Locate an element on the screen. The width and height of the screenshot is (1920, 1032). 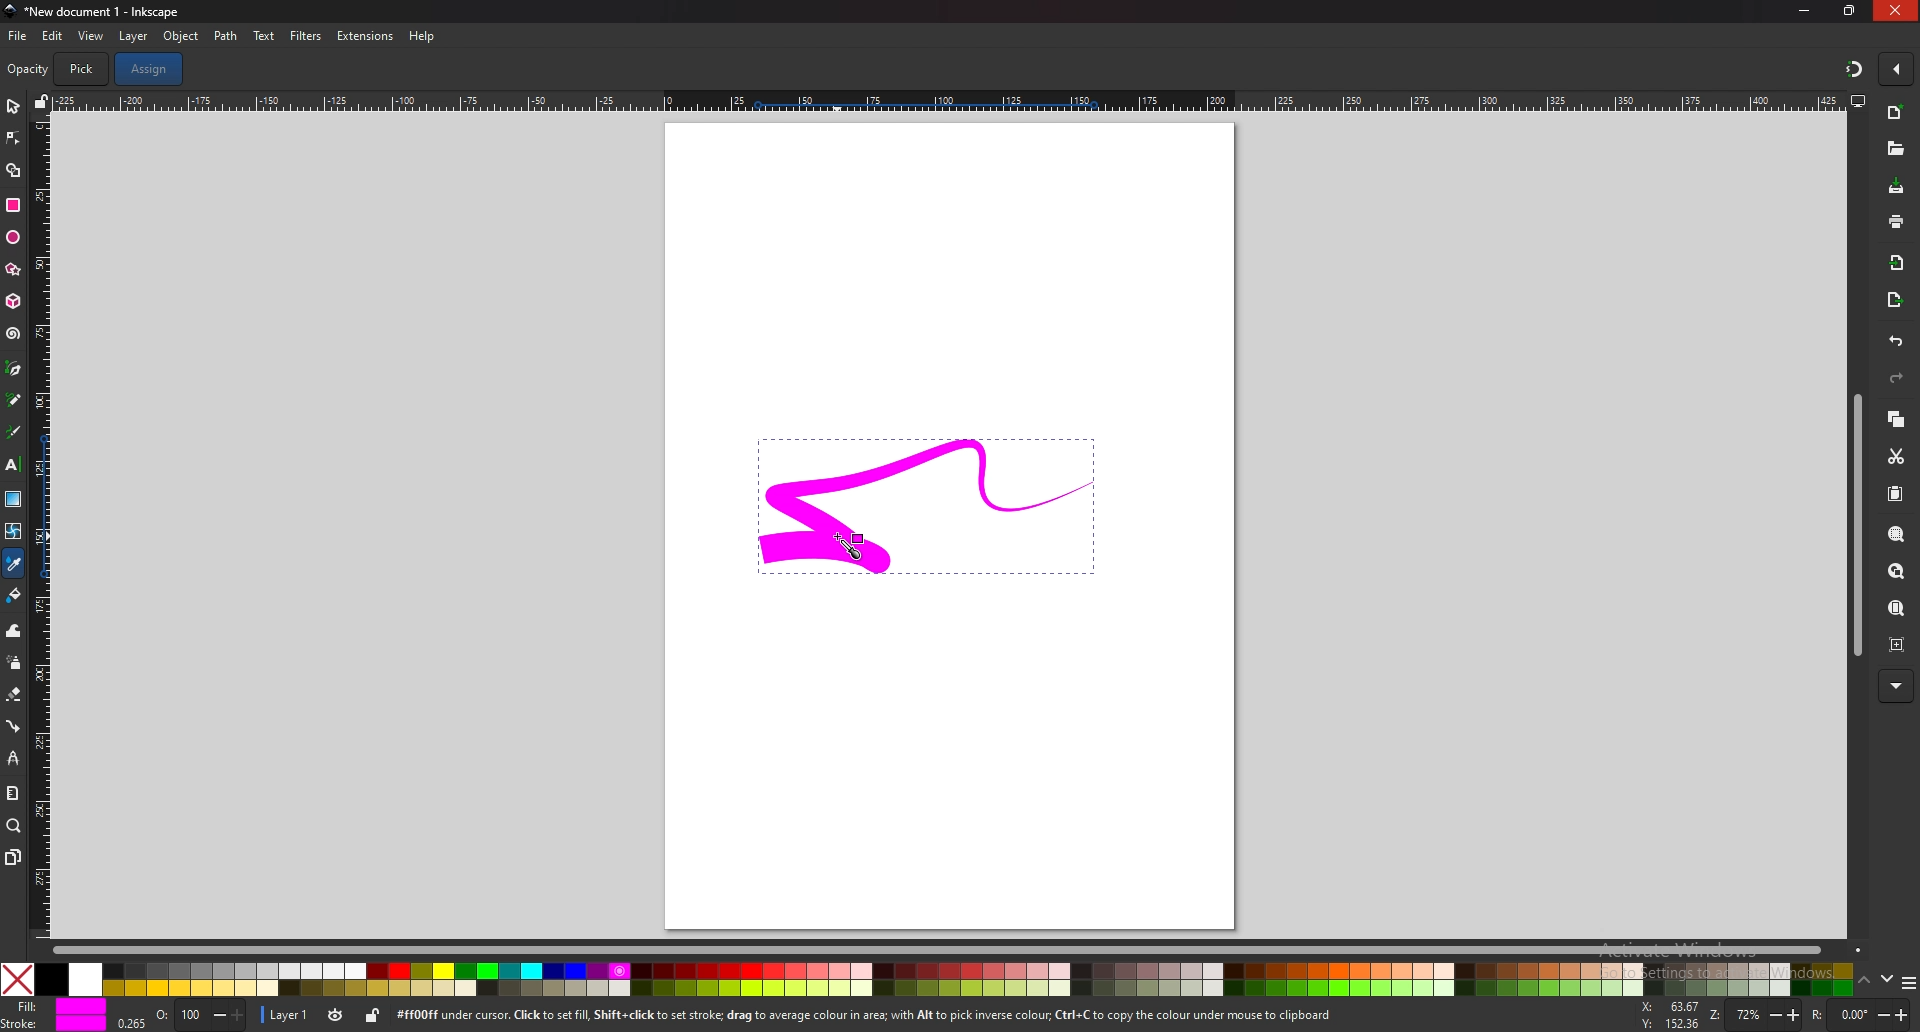
help is located at coordinates (424, 35).